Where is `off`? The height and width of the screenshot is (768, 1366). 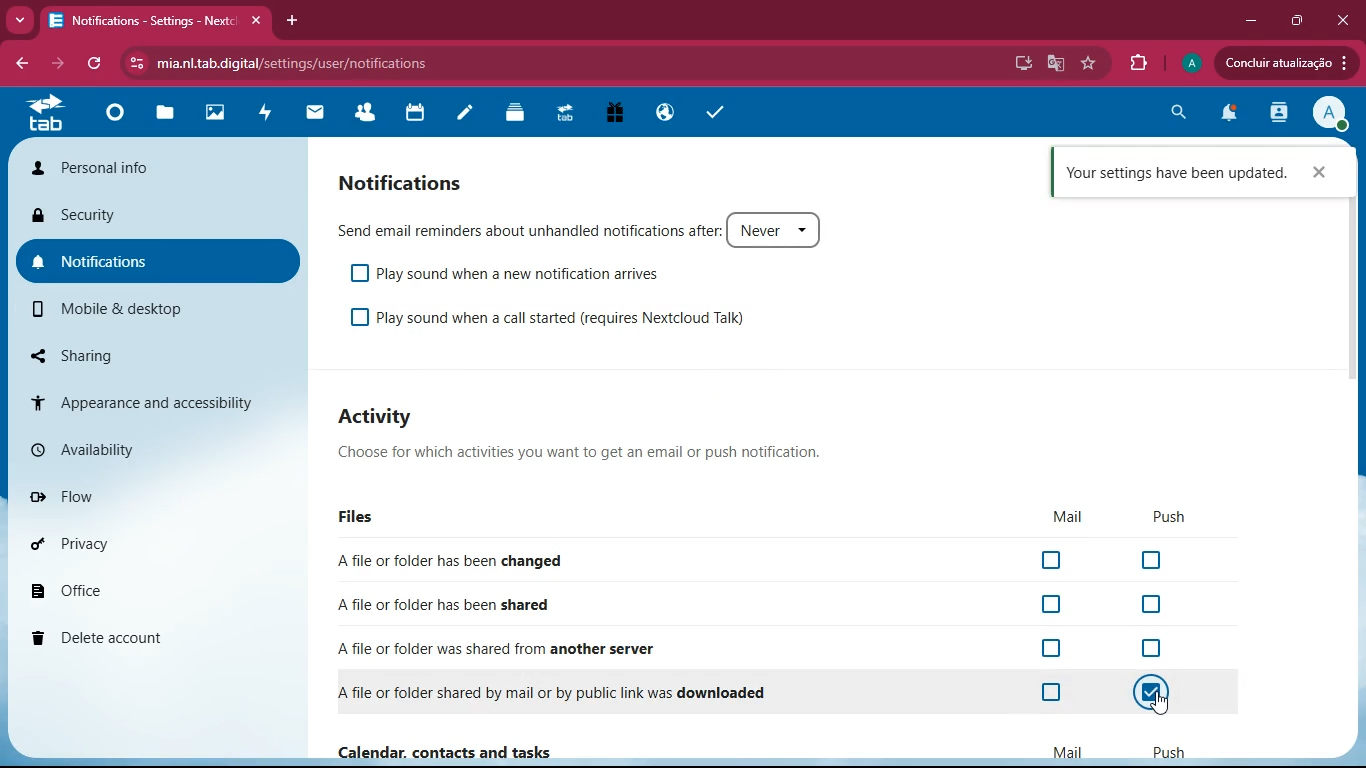 off is located at coordinates (1048, 648).